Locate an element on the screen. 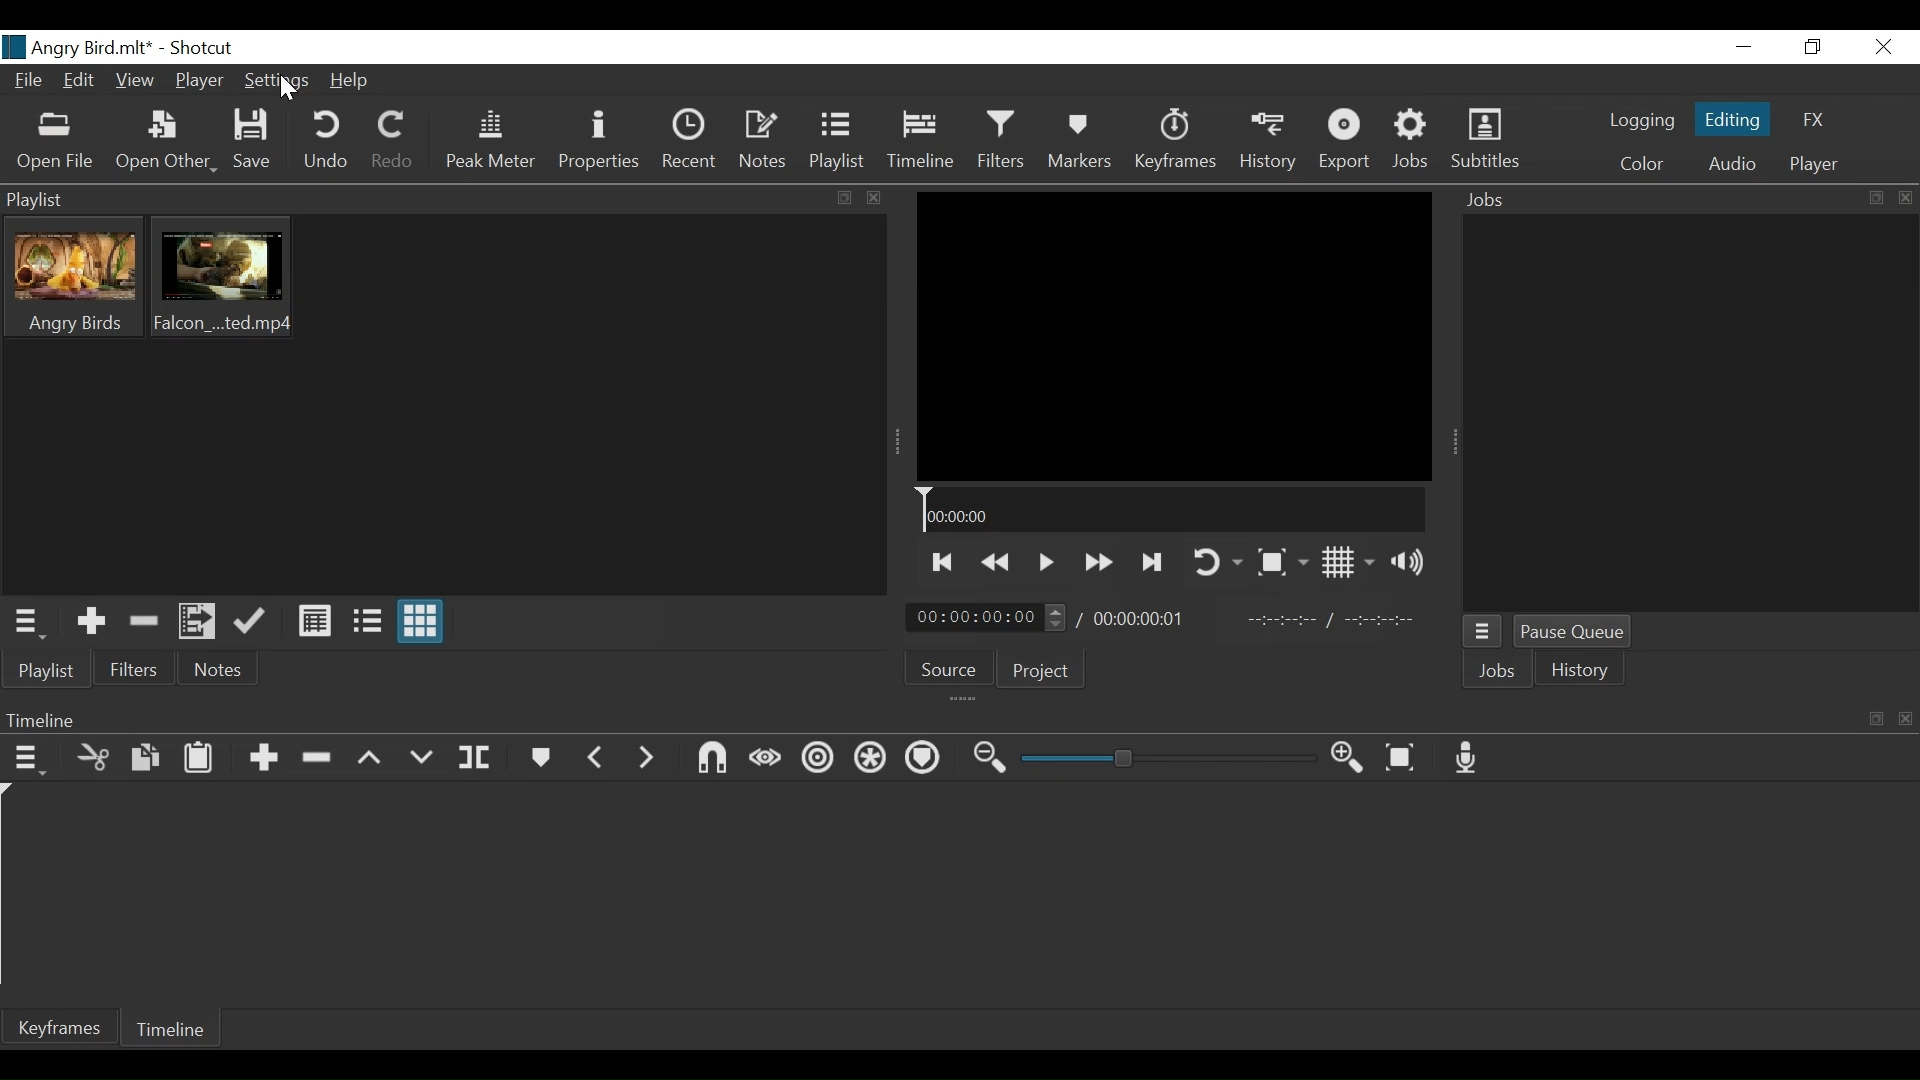 This screenshot has height=1080, width=1920. In point is located at coordinates (1336, 621).